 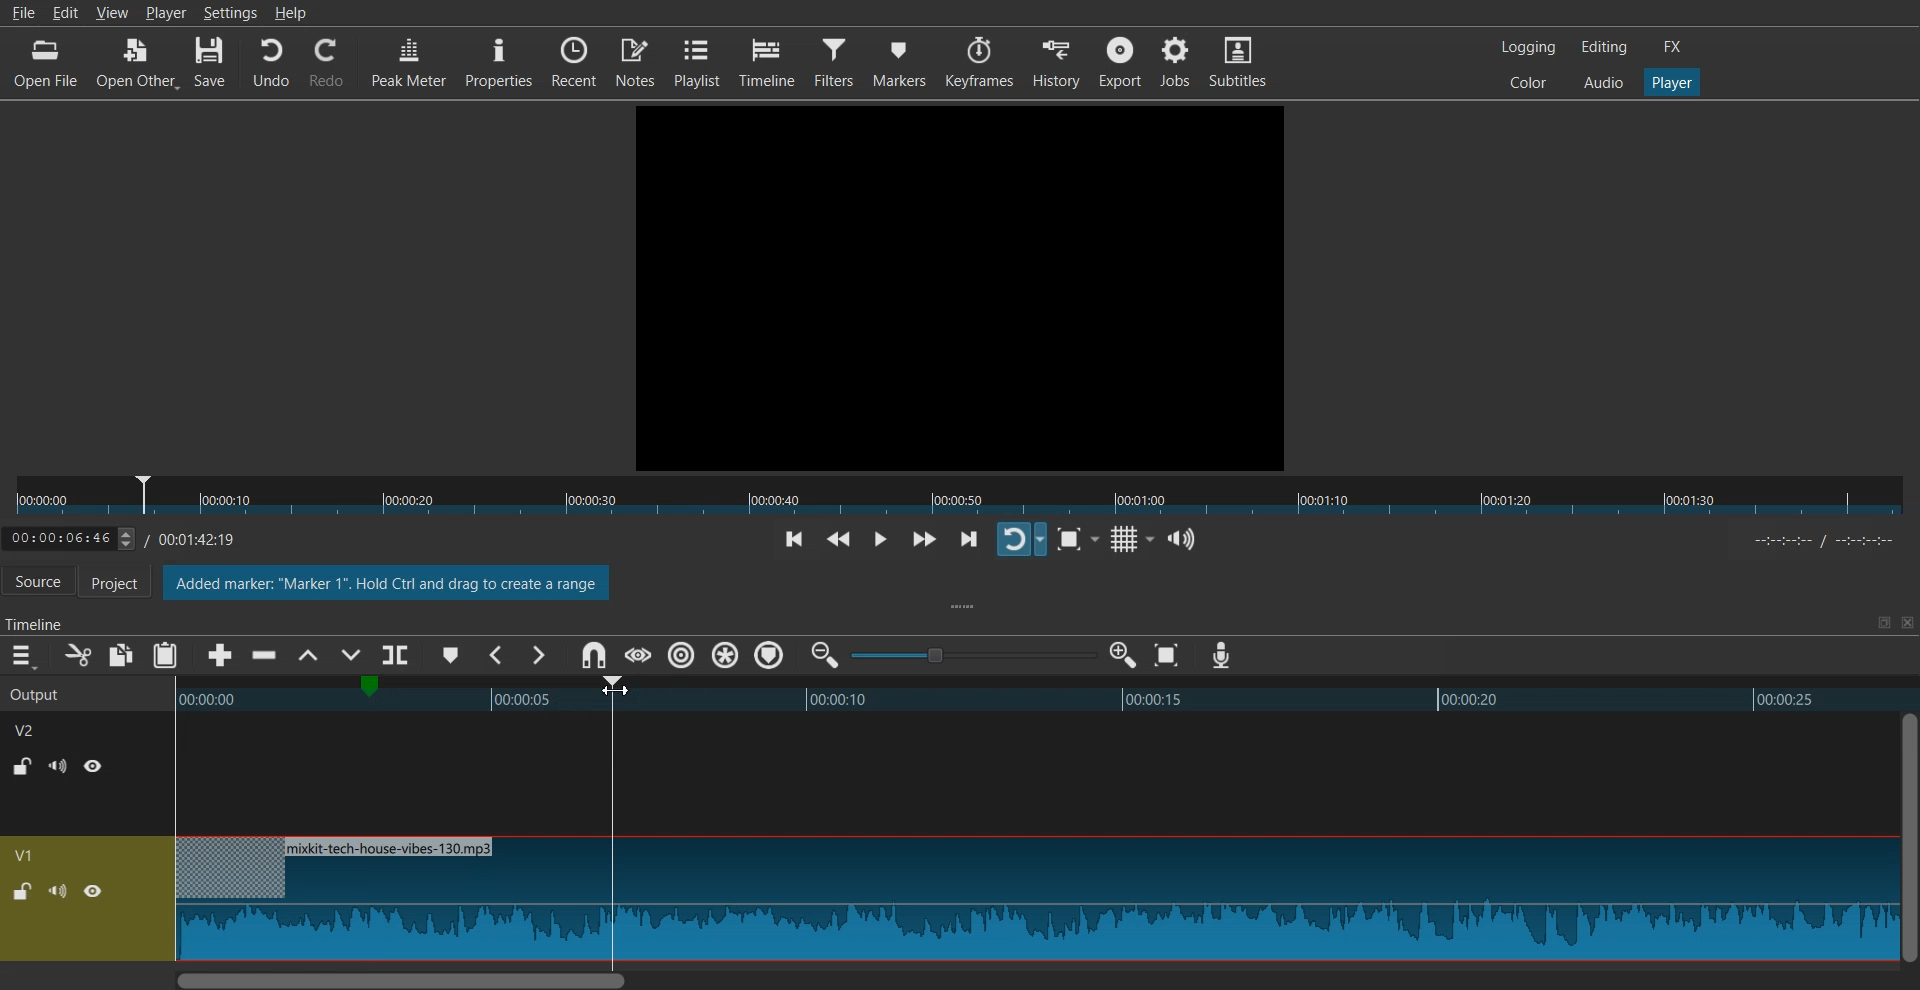 I want to click on Properties, so click(x=498, y=61).